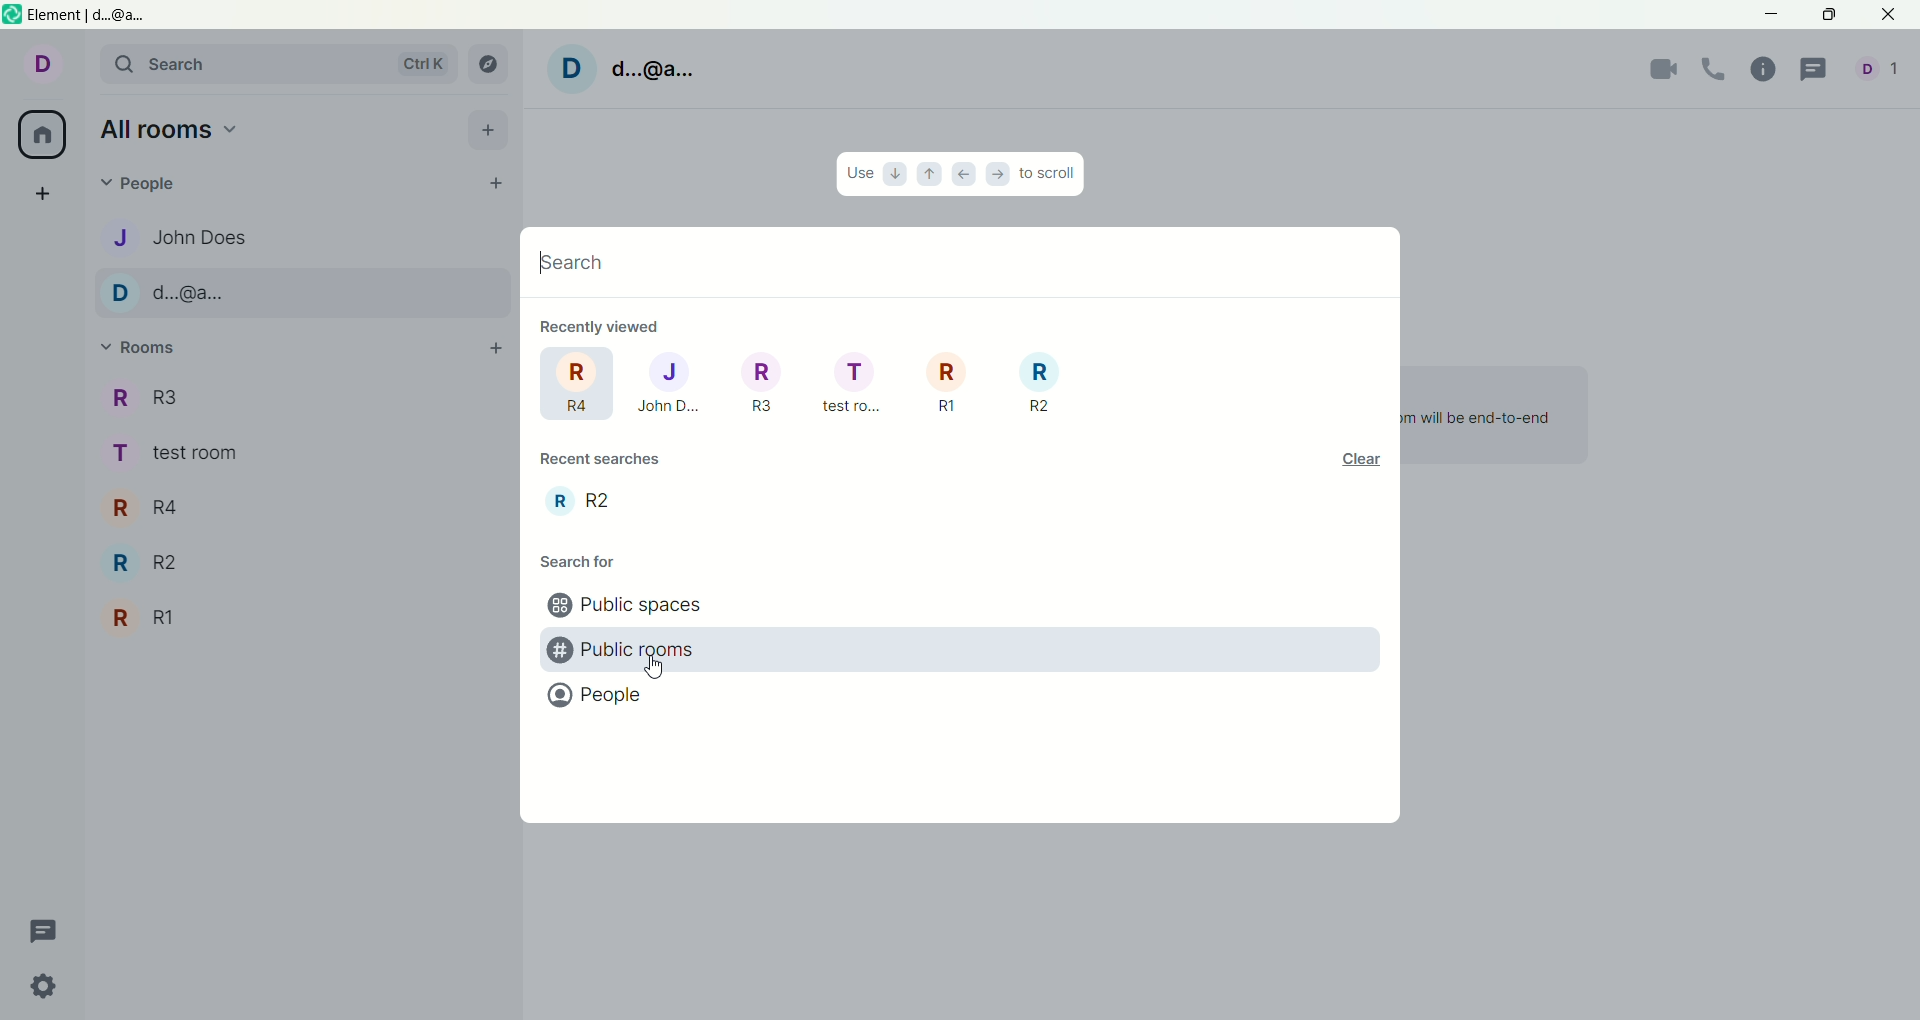 Image resolution: width=1920 pixels, height=1020 pixels. Describe the element at coordinates (892, 174) in the screenshot. I see `down arrow` at that location.